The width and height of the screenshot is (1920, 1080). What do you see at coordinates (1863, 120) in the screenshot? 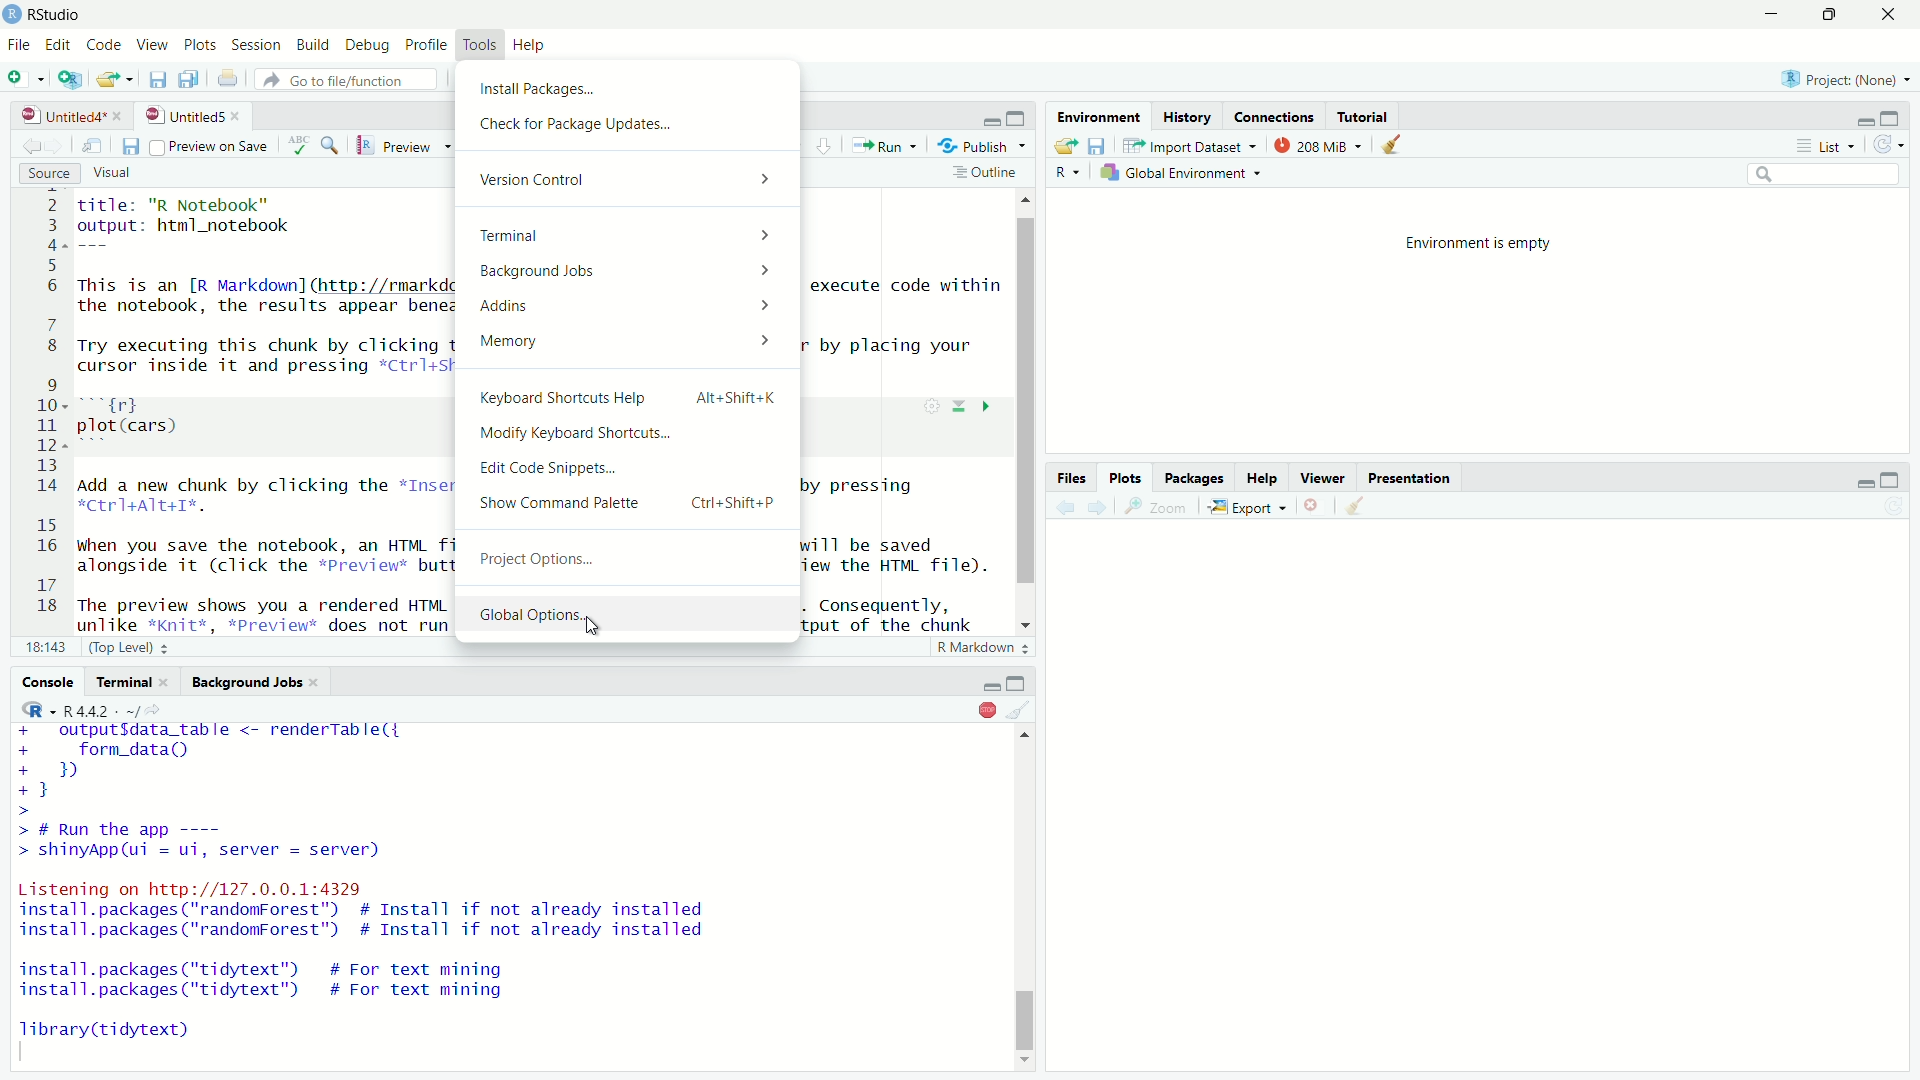
I see `minimize` at bounding box center [1863, 120].